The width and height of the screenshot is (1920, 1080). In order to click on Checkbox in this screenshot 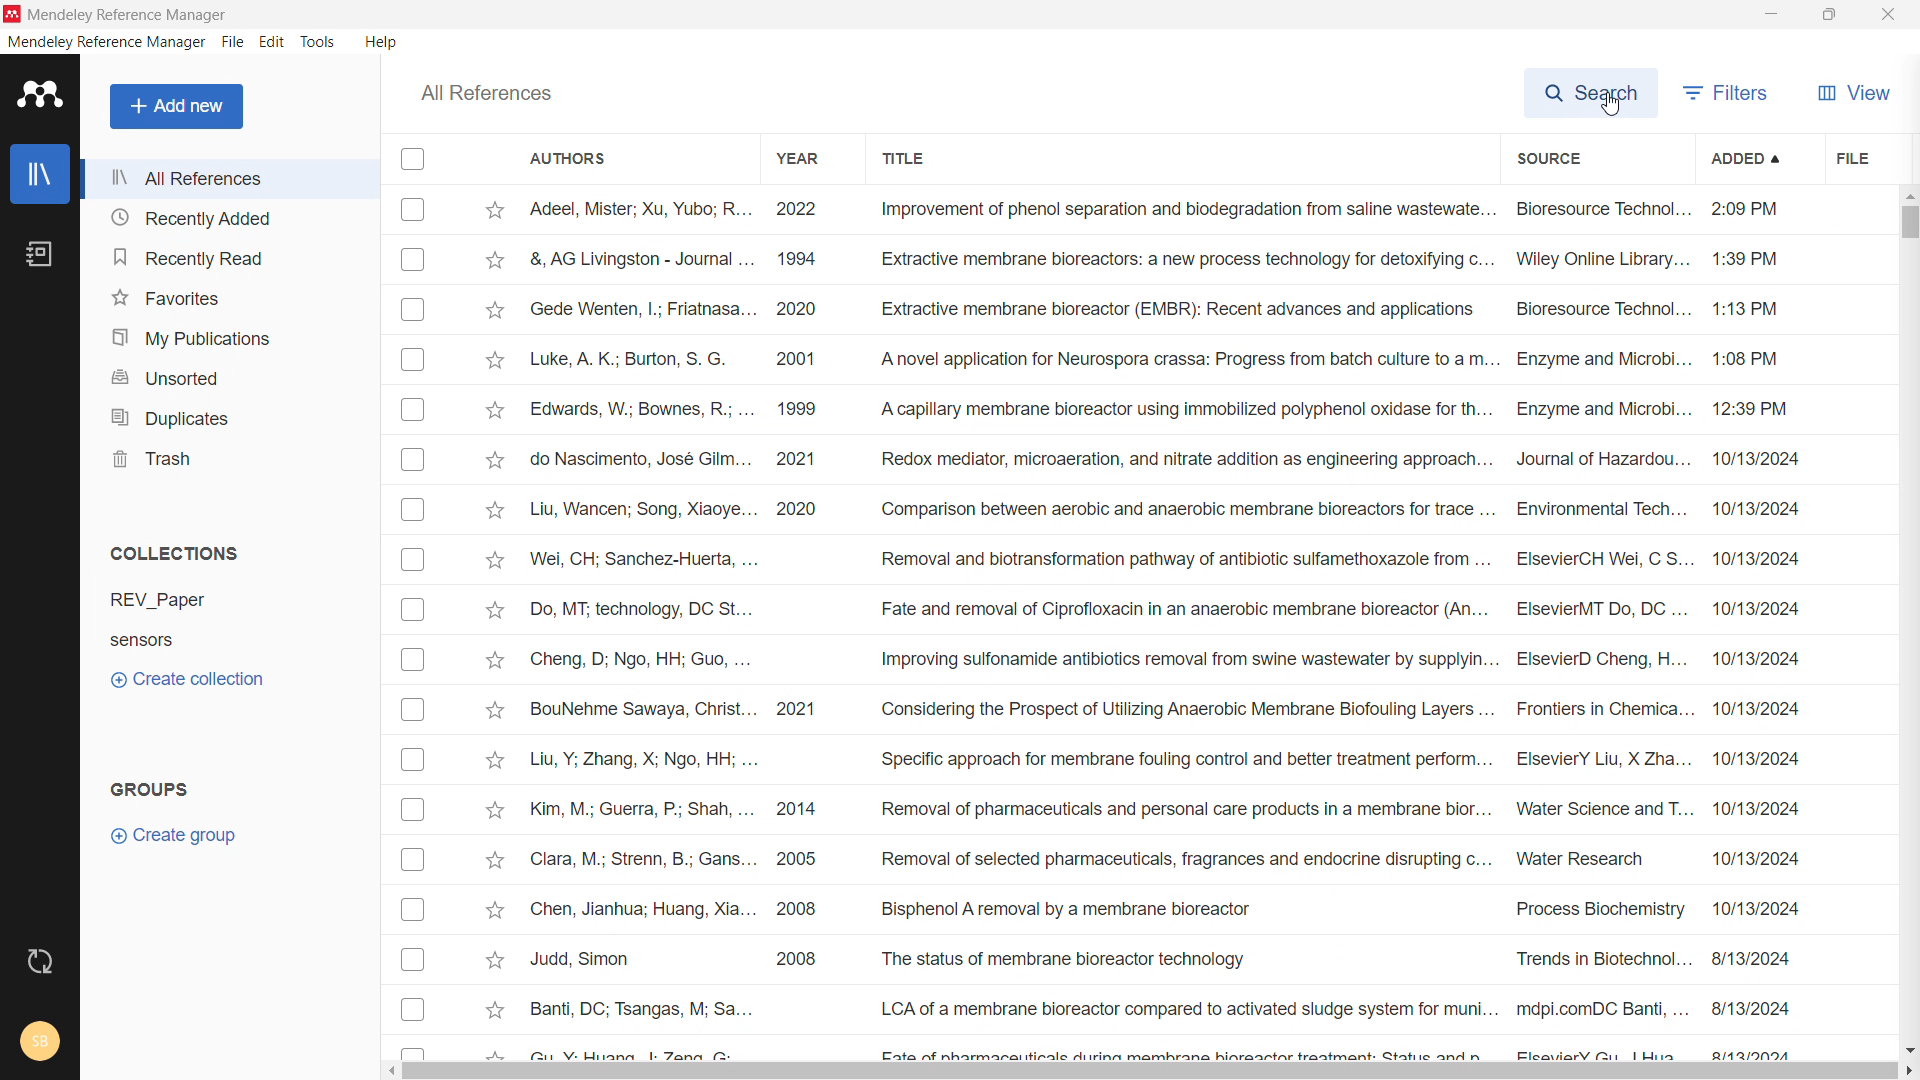, I will do `click(414, 714)`.